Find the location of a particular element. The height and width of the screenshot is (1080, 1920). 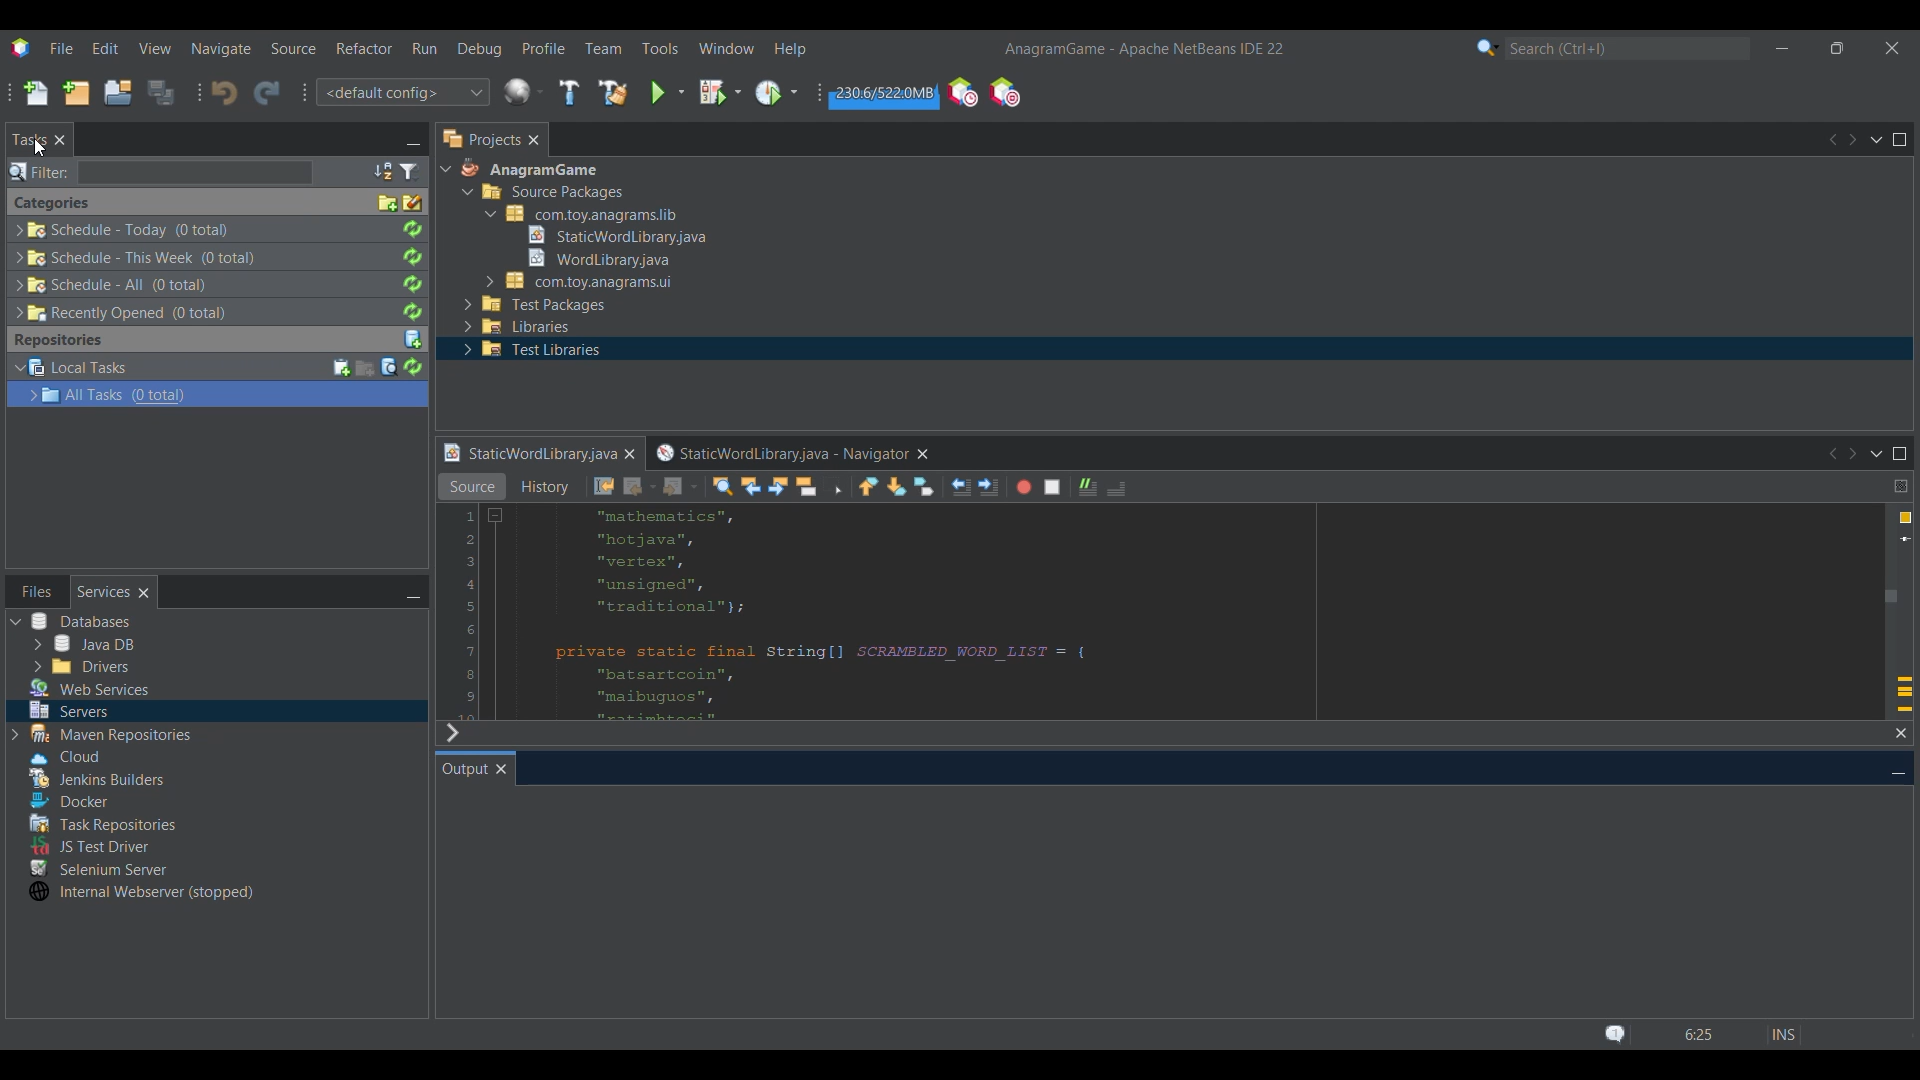

Source menu is located at coordinates (292, 48).